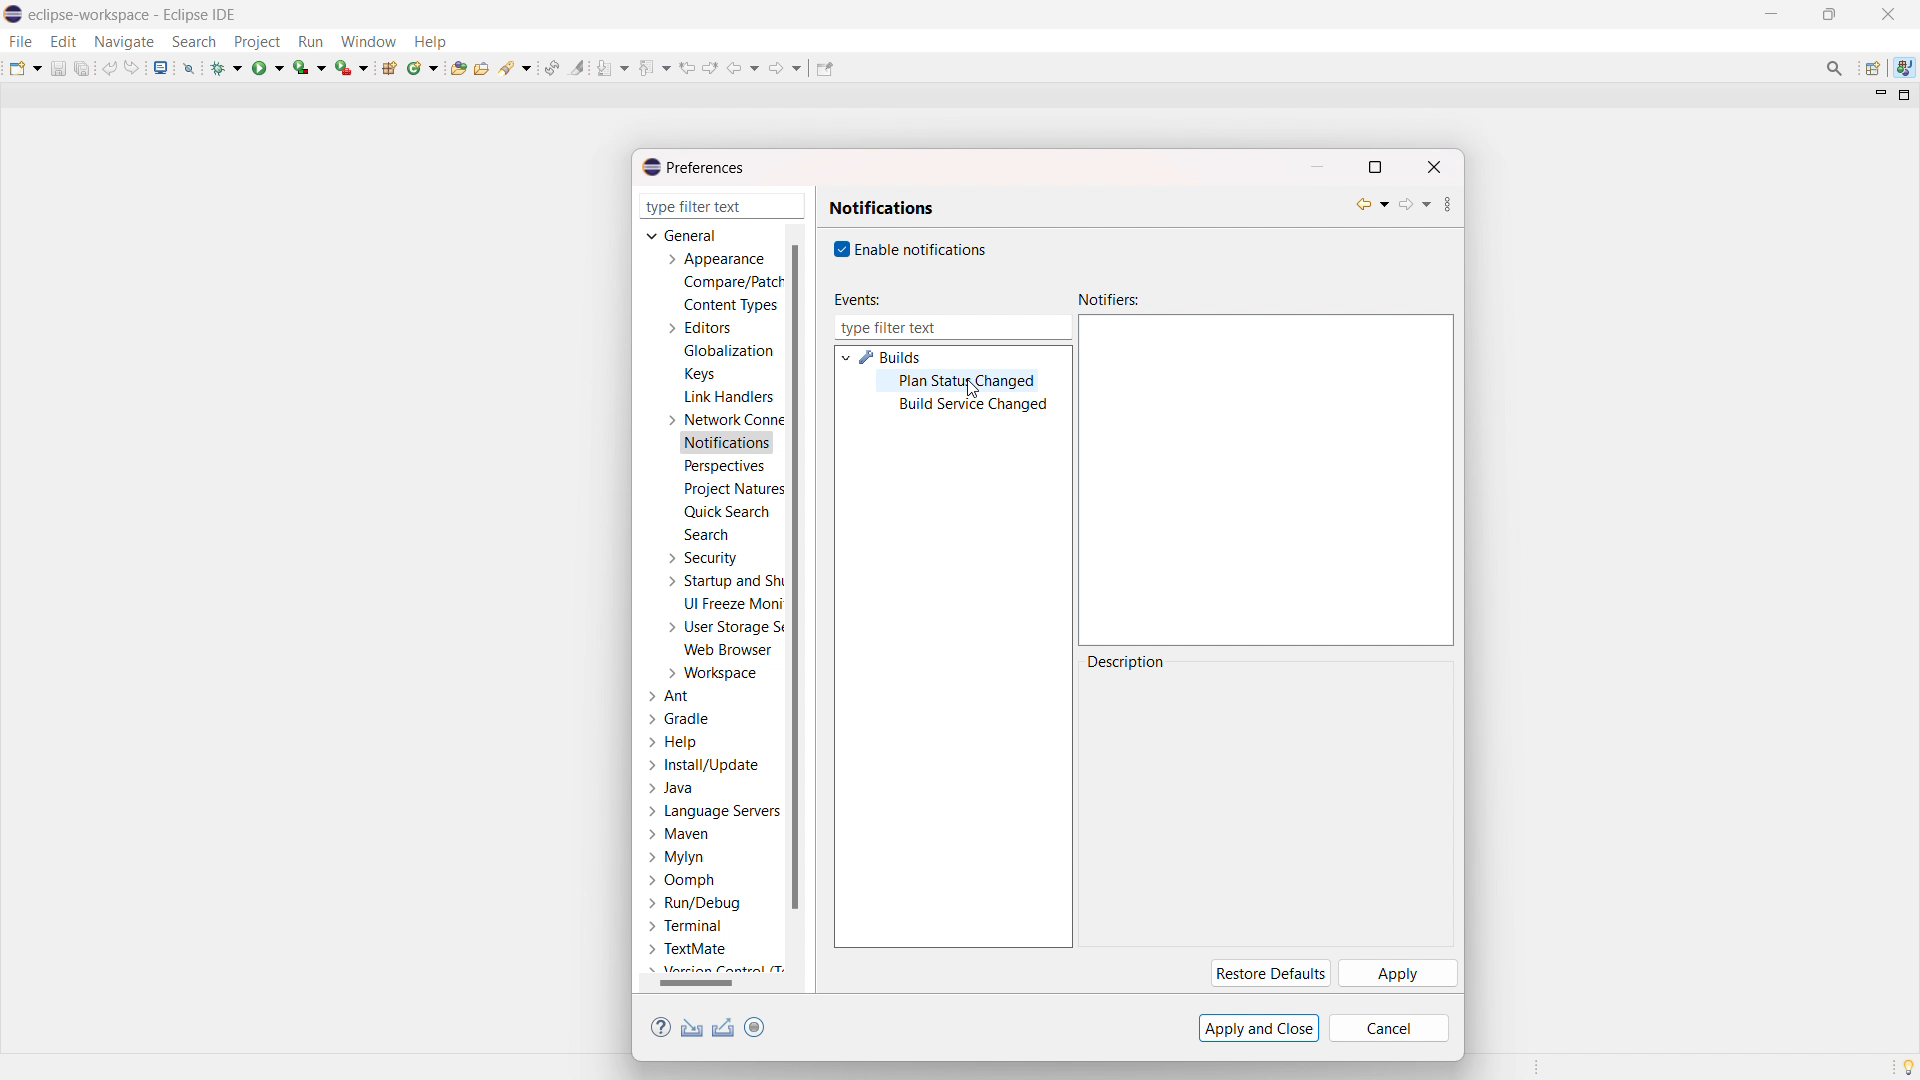  What do you see at coordinates (973, 406) in the screenshot?
I see `build service changed` at bounding box center [973, 406].